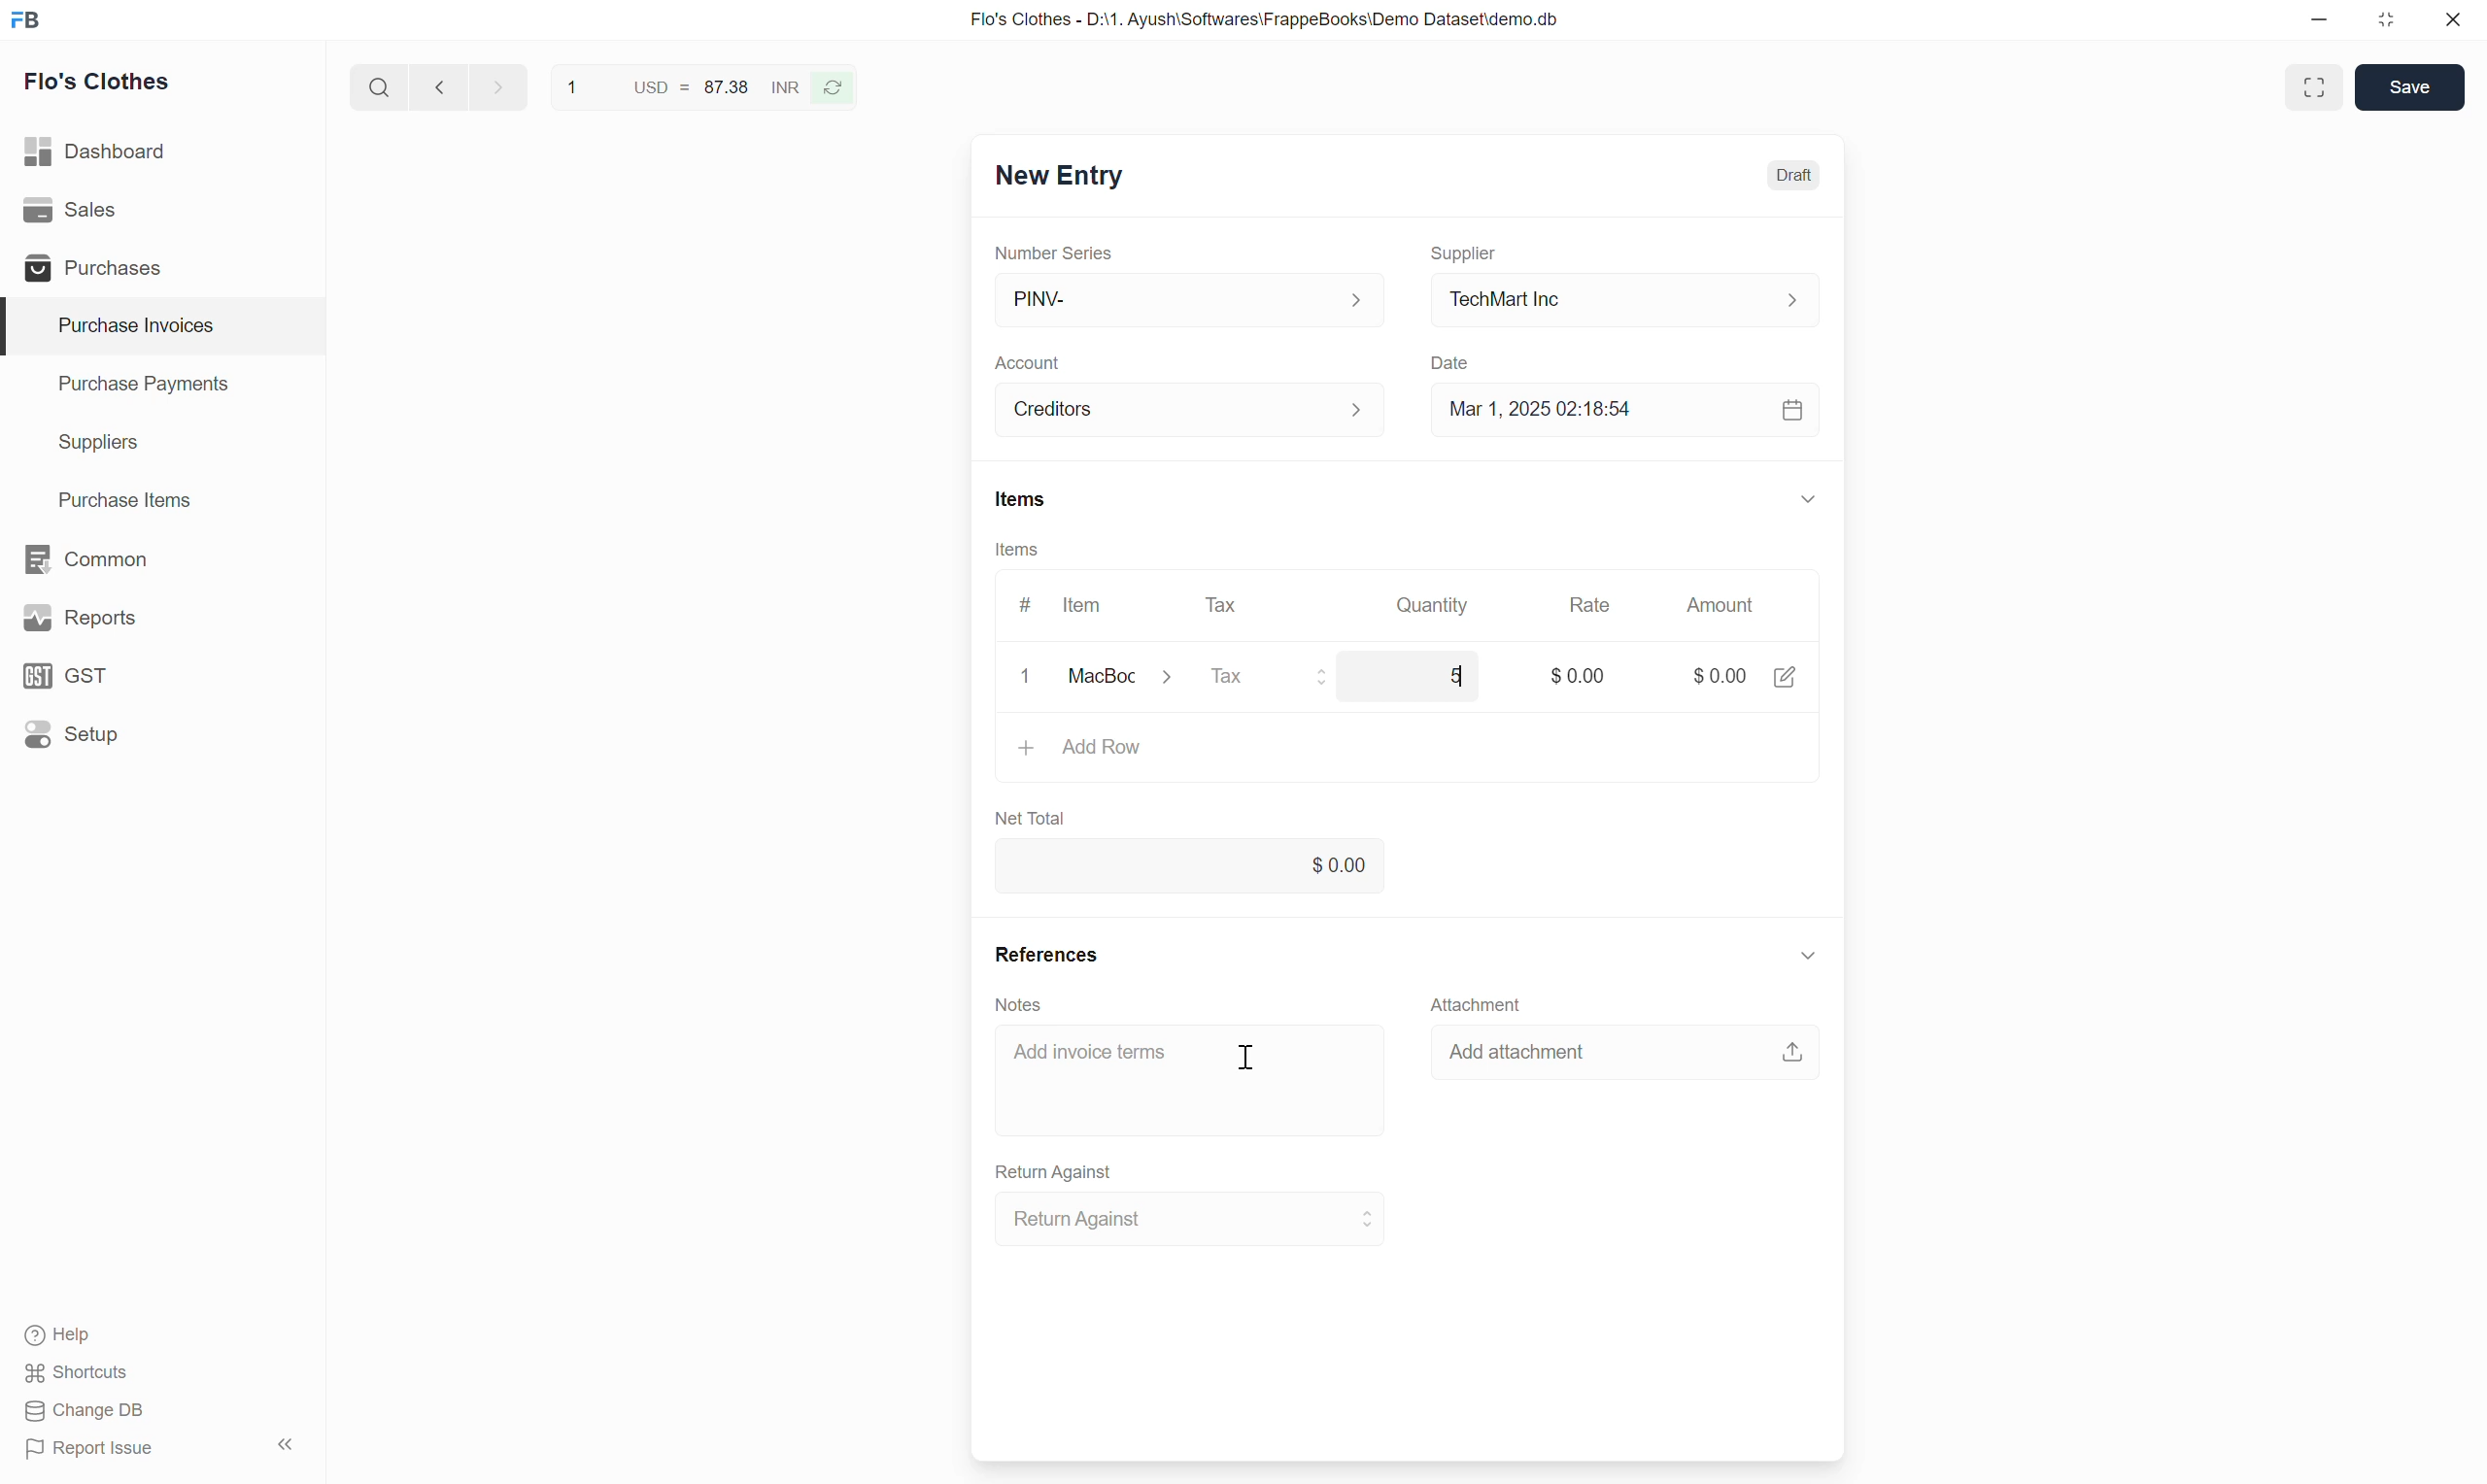 The image size is (2487, 1484). What do you see at coordinates (1578, 667) in the screenshot?
I see `$0.00` at bounding box center [1578, 667].